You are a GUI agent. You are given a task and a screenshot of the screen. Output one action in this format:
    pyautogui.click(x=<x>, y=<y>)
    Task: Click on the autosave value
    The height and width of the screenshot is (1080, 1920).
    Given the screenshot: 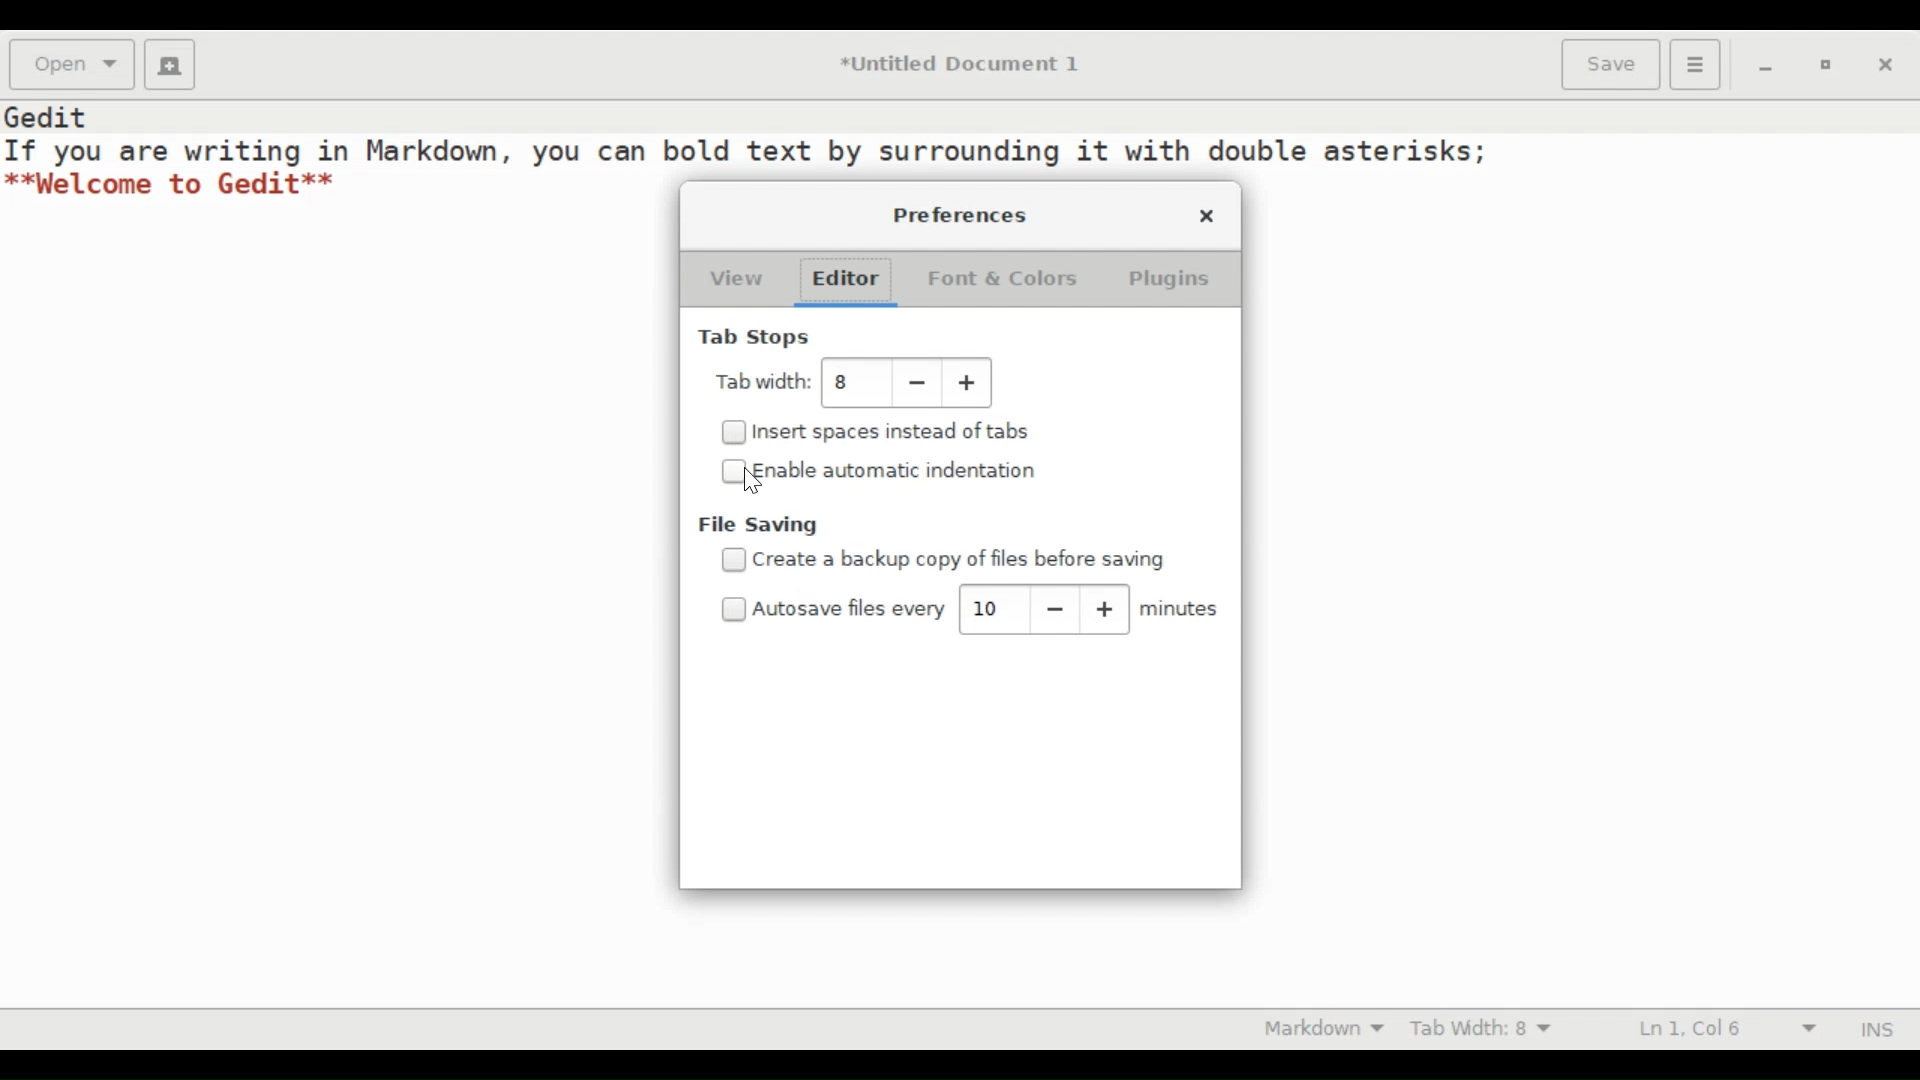 What is the action you would take?
    pyautogui.click(x=993, y=610)
    